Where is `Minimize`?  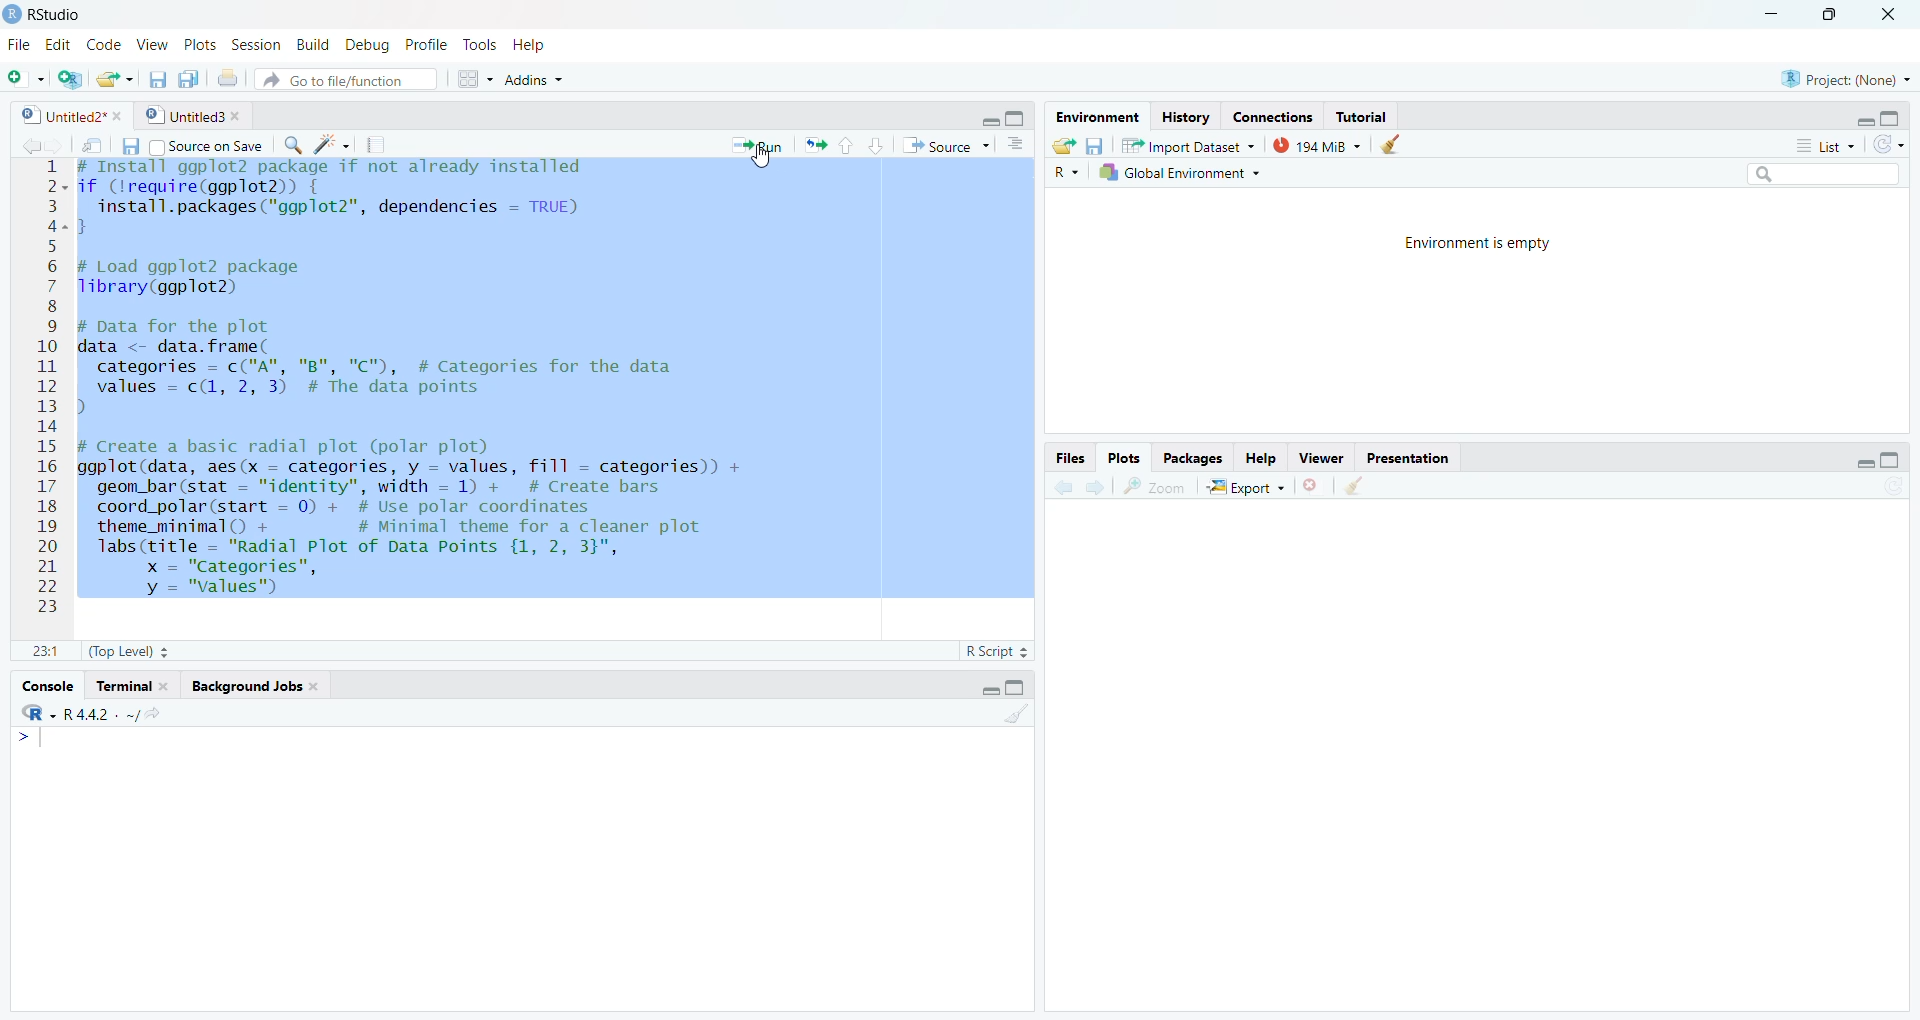
Minimize is located at coordinates (1775, 15).